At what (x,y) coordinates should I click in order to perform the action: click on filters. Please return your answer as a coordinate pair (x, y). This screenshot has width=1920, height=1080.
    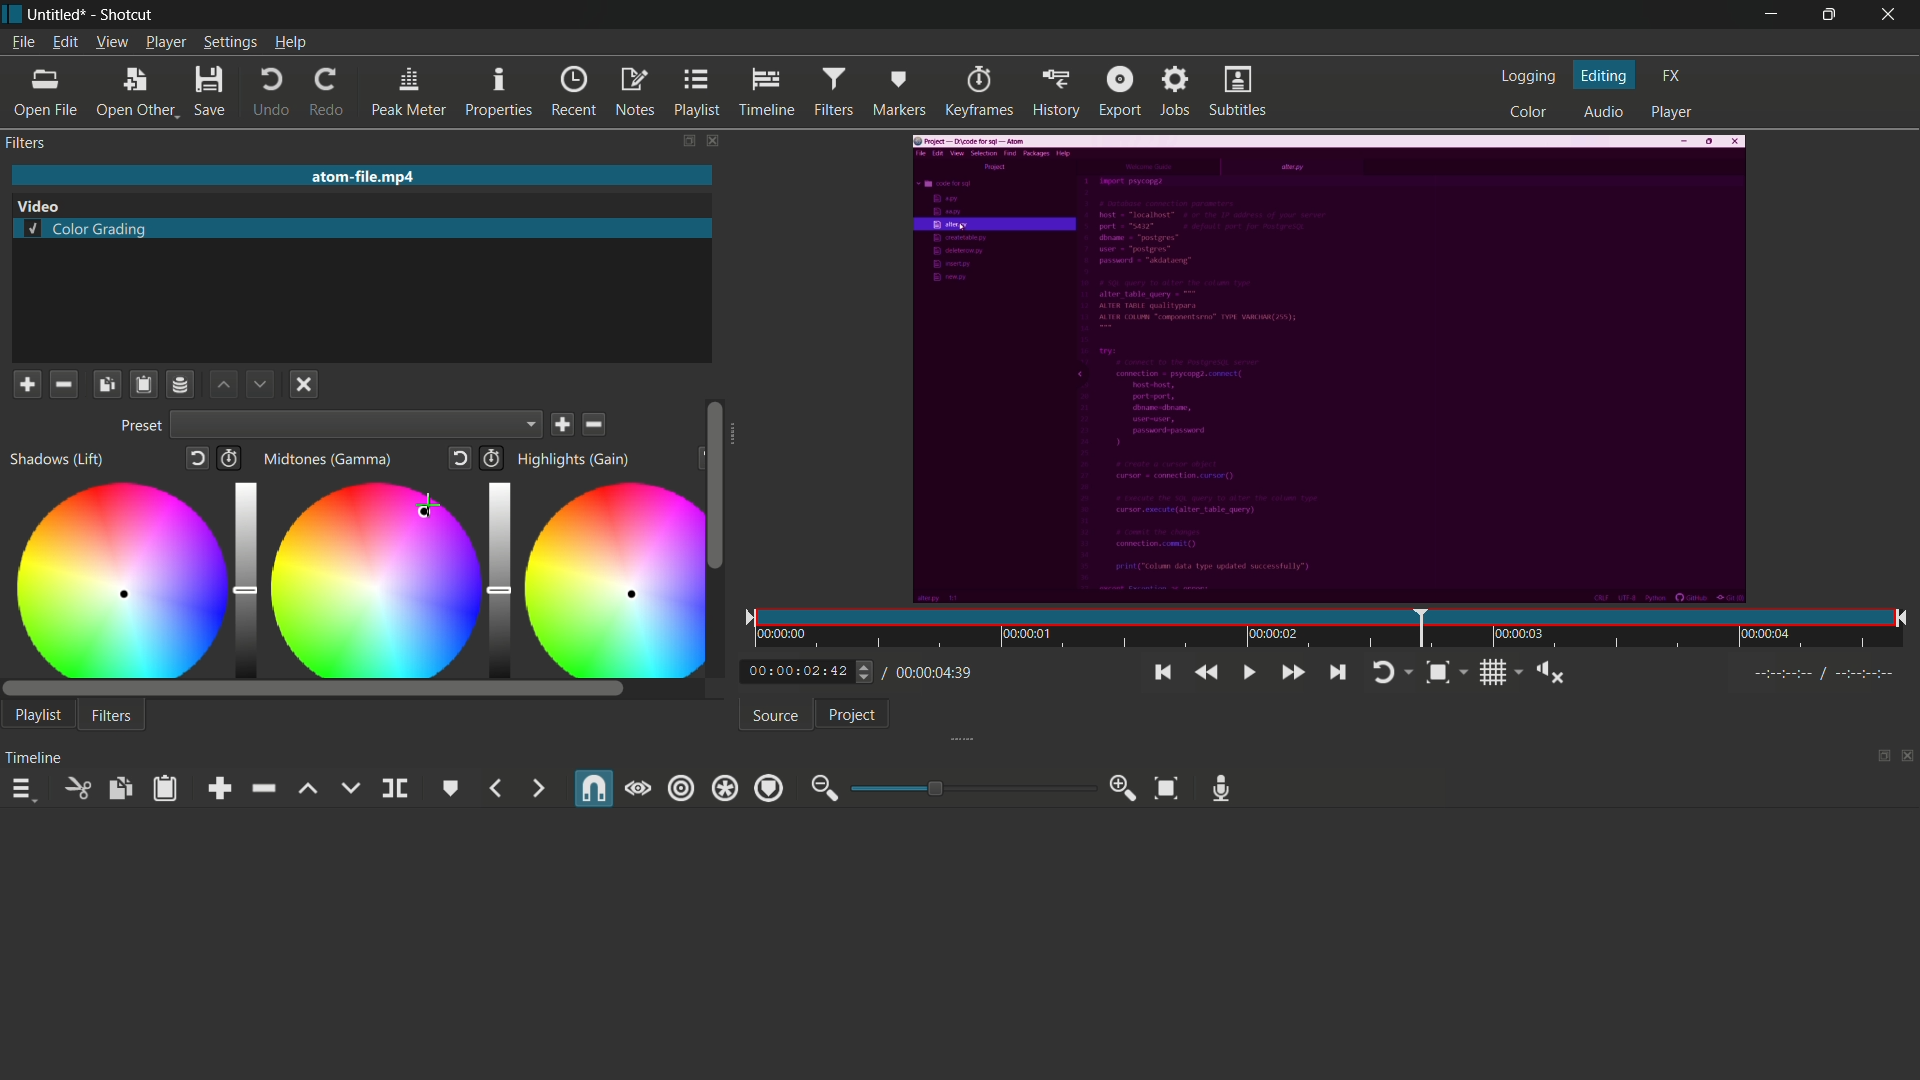
    Looking at the image, I should click on (112, 717).